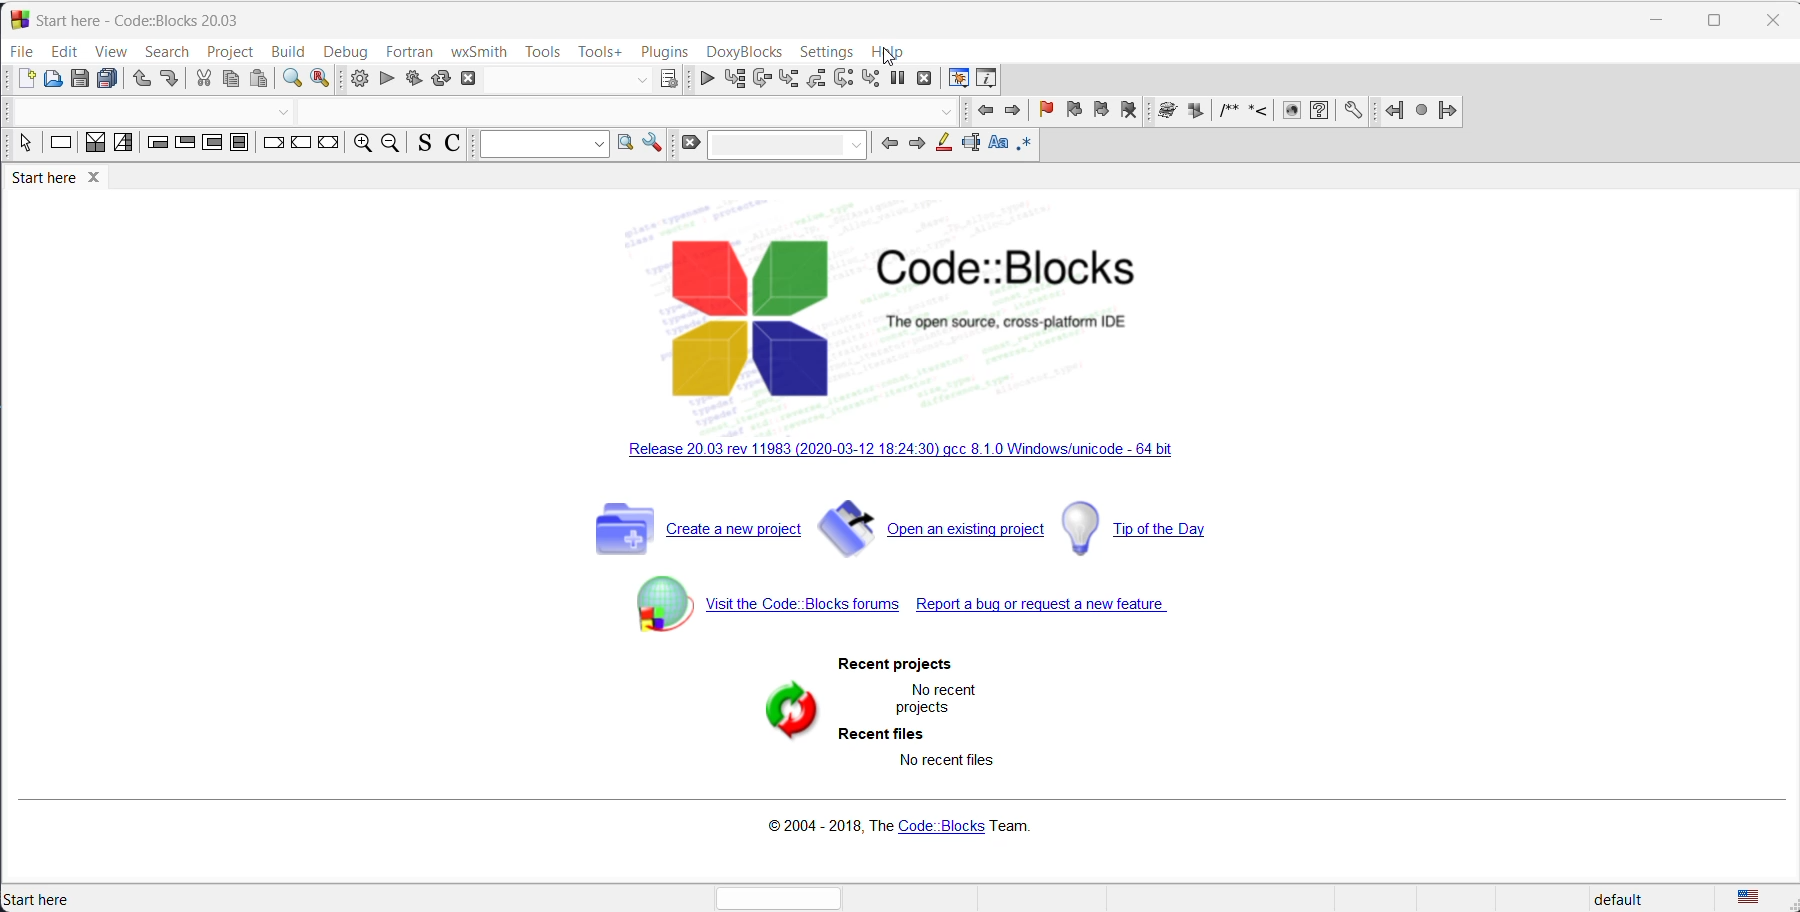  I want to click on run to cursor, so click(736, 79).